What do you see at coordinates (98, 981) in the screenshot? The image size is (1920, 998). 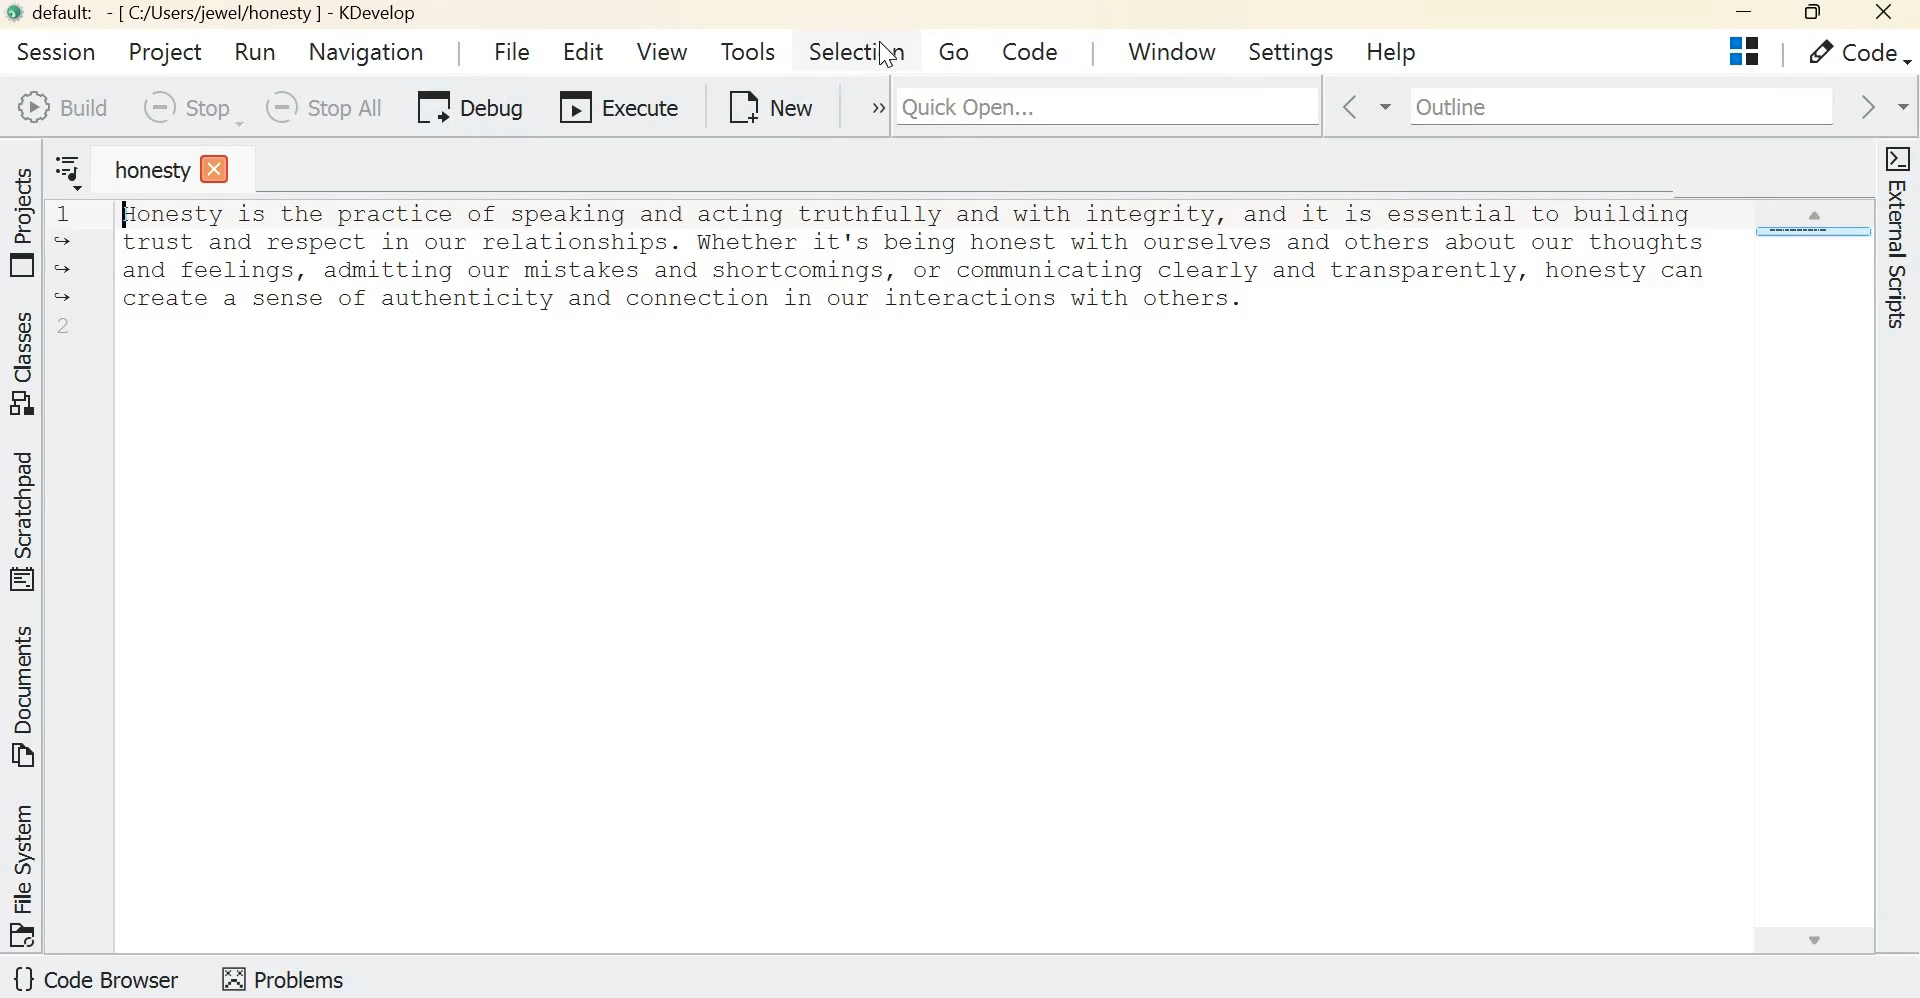 I see `Toggle 'code browser' tool view` at bounding box center [98, 981].